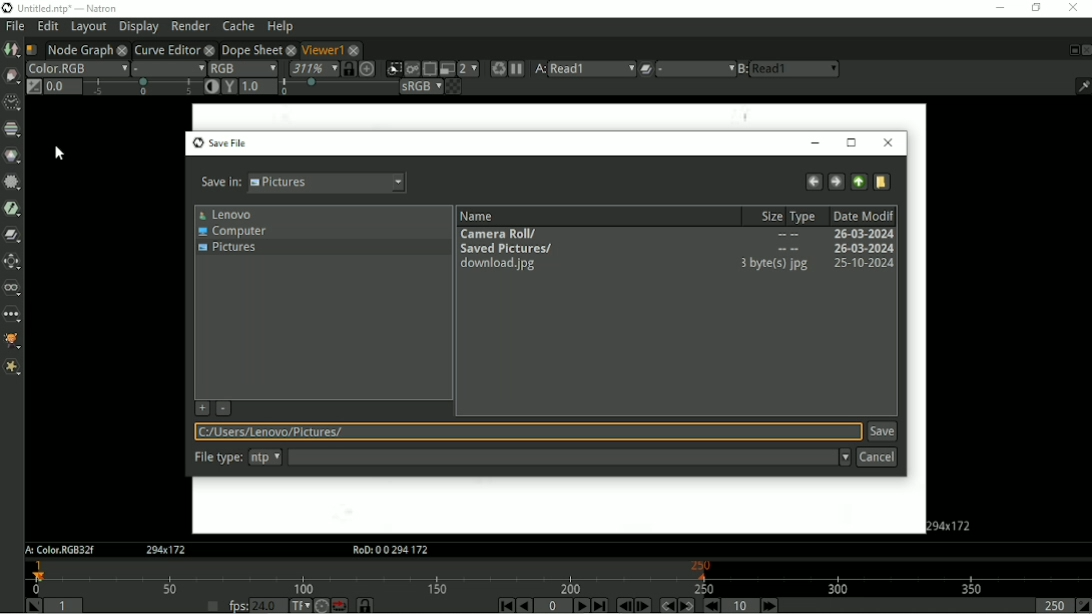 The width and height of the screenshot is (1092, 614). I want to click on Save File, so click(219, 143).